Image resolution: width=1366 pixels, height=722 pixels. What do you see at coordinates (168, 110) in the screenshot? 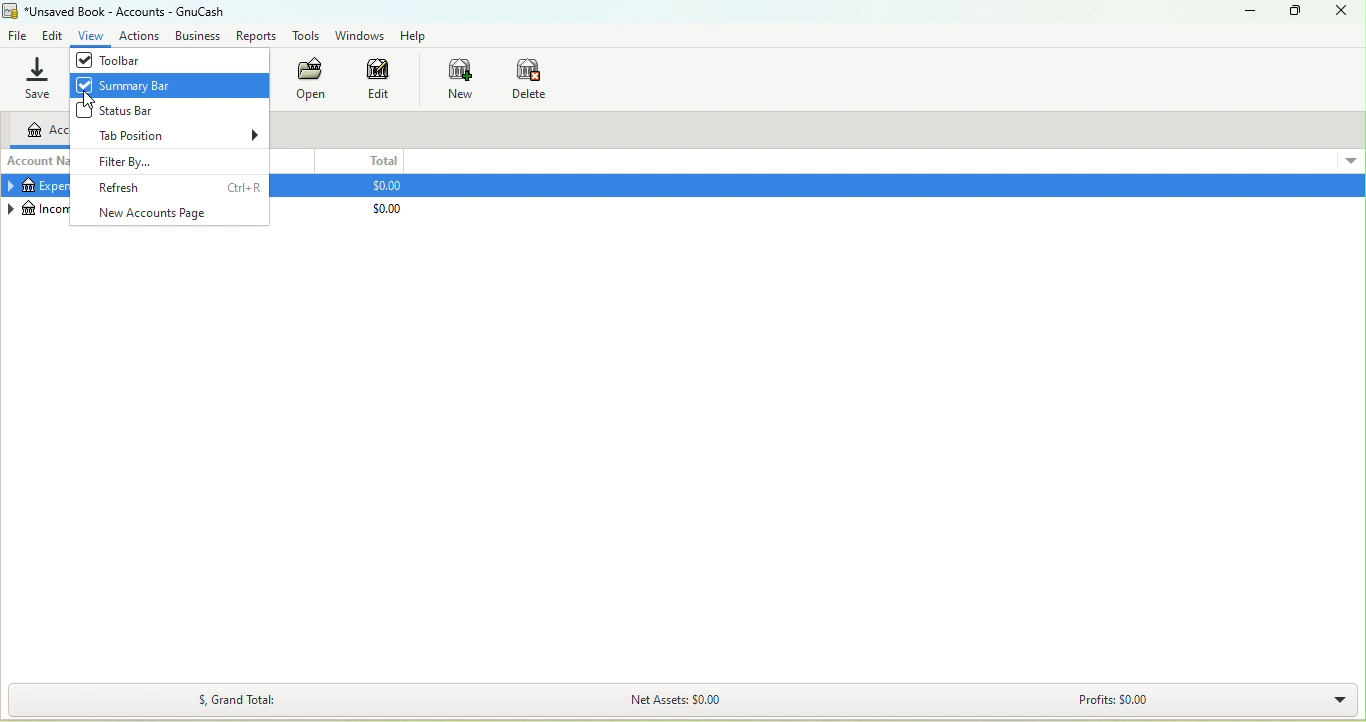
I see `Status Bar` at bounding box center [168, 110].